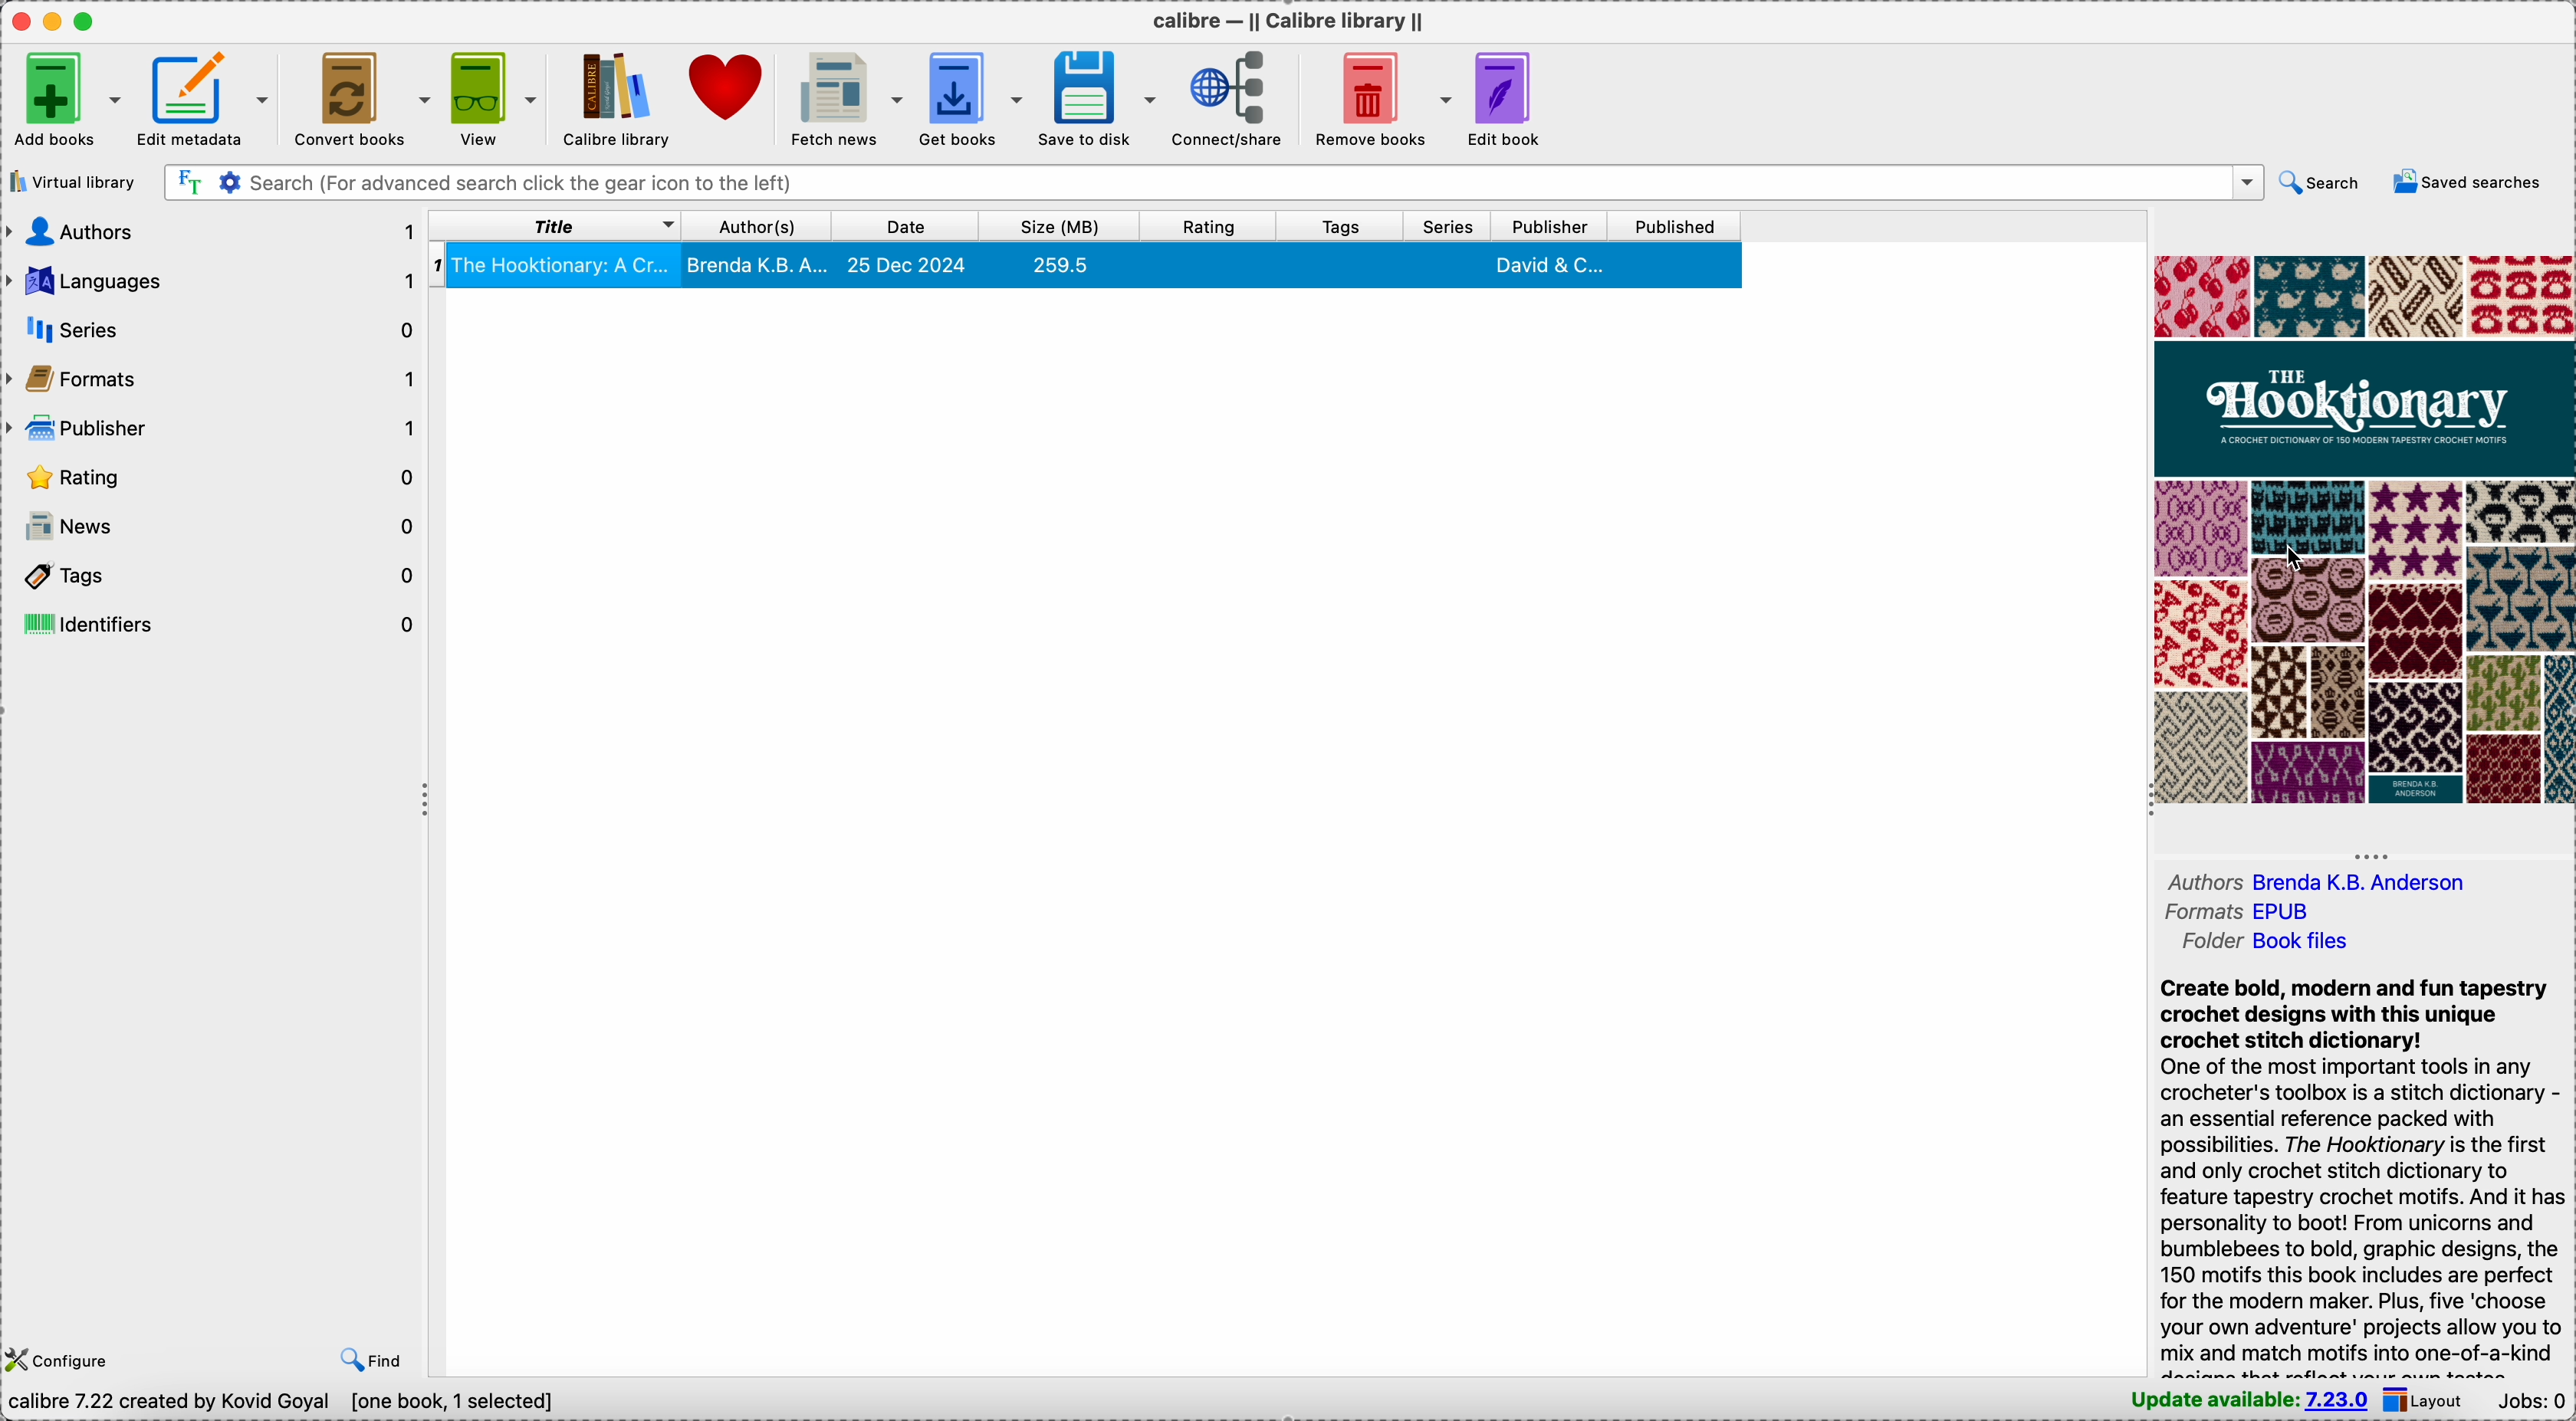  I want to click on rating, so click(216, 476).